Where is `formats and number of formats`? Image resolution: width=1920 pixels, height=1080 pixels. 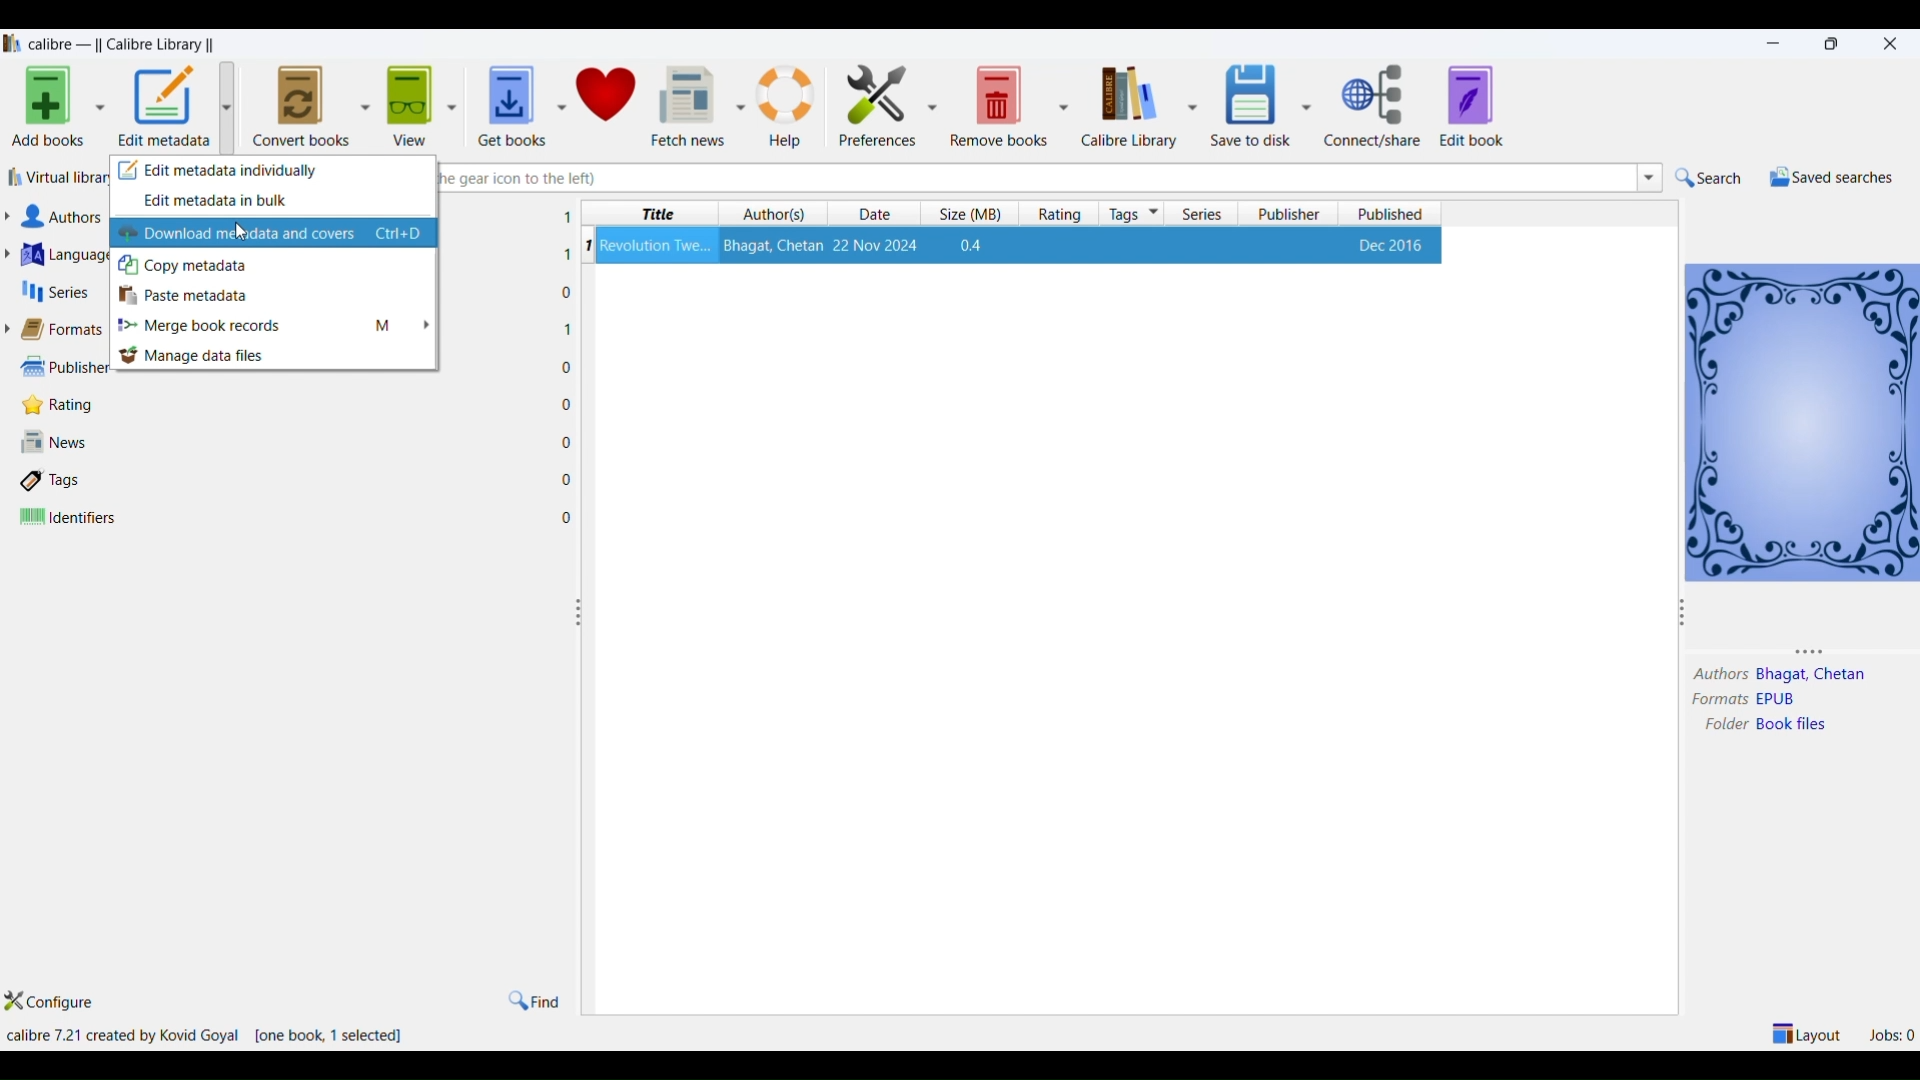 formats and number of formats is located at coordinates (68, 331).